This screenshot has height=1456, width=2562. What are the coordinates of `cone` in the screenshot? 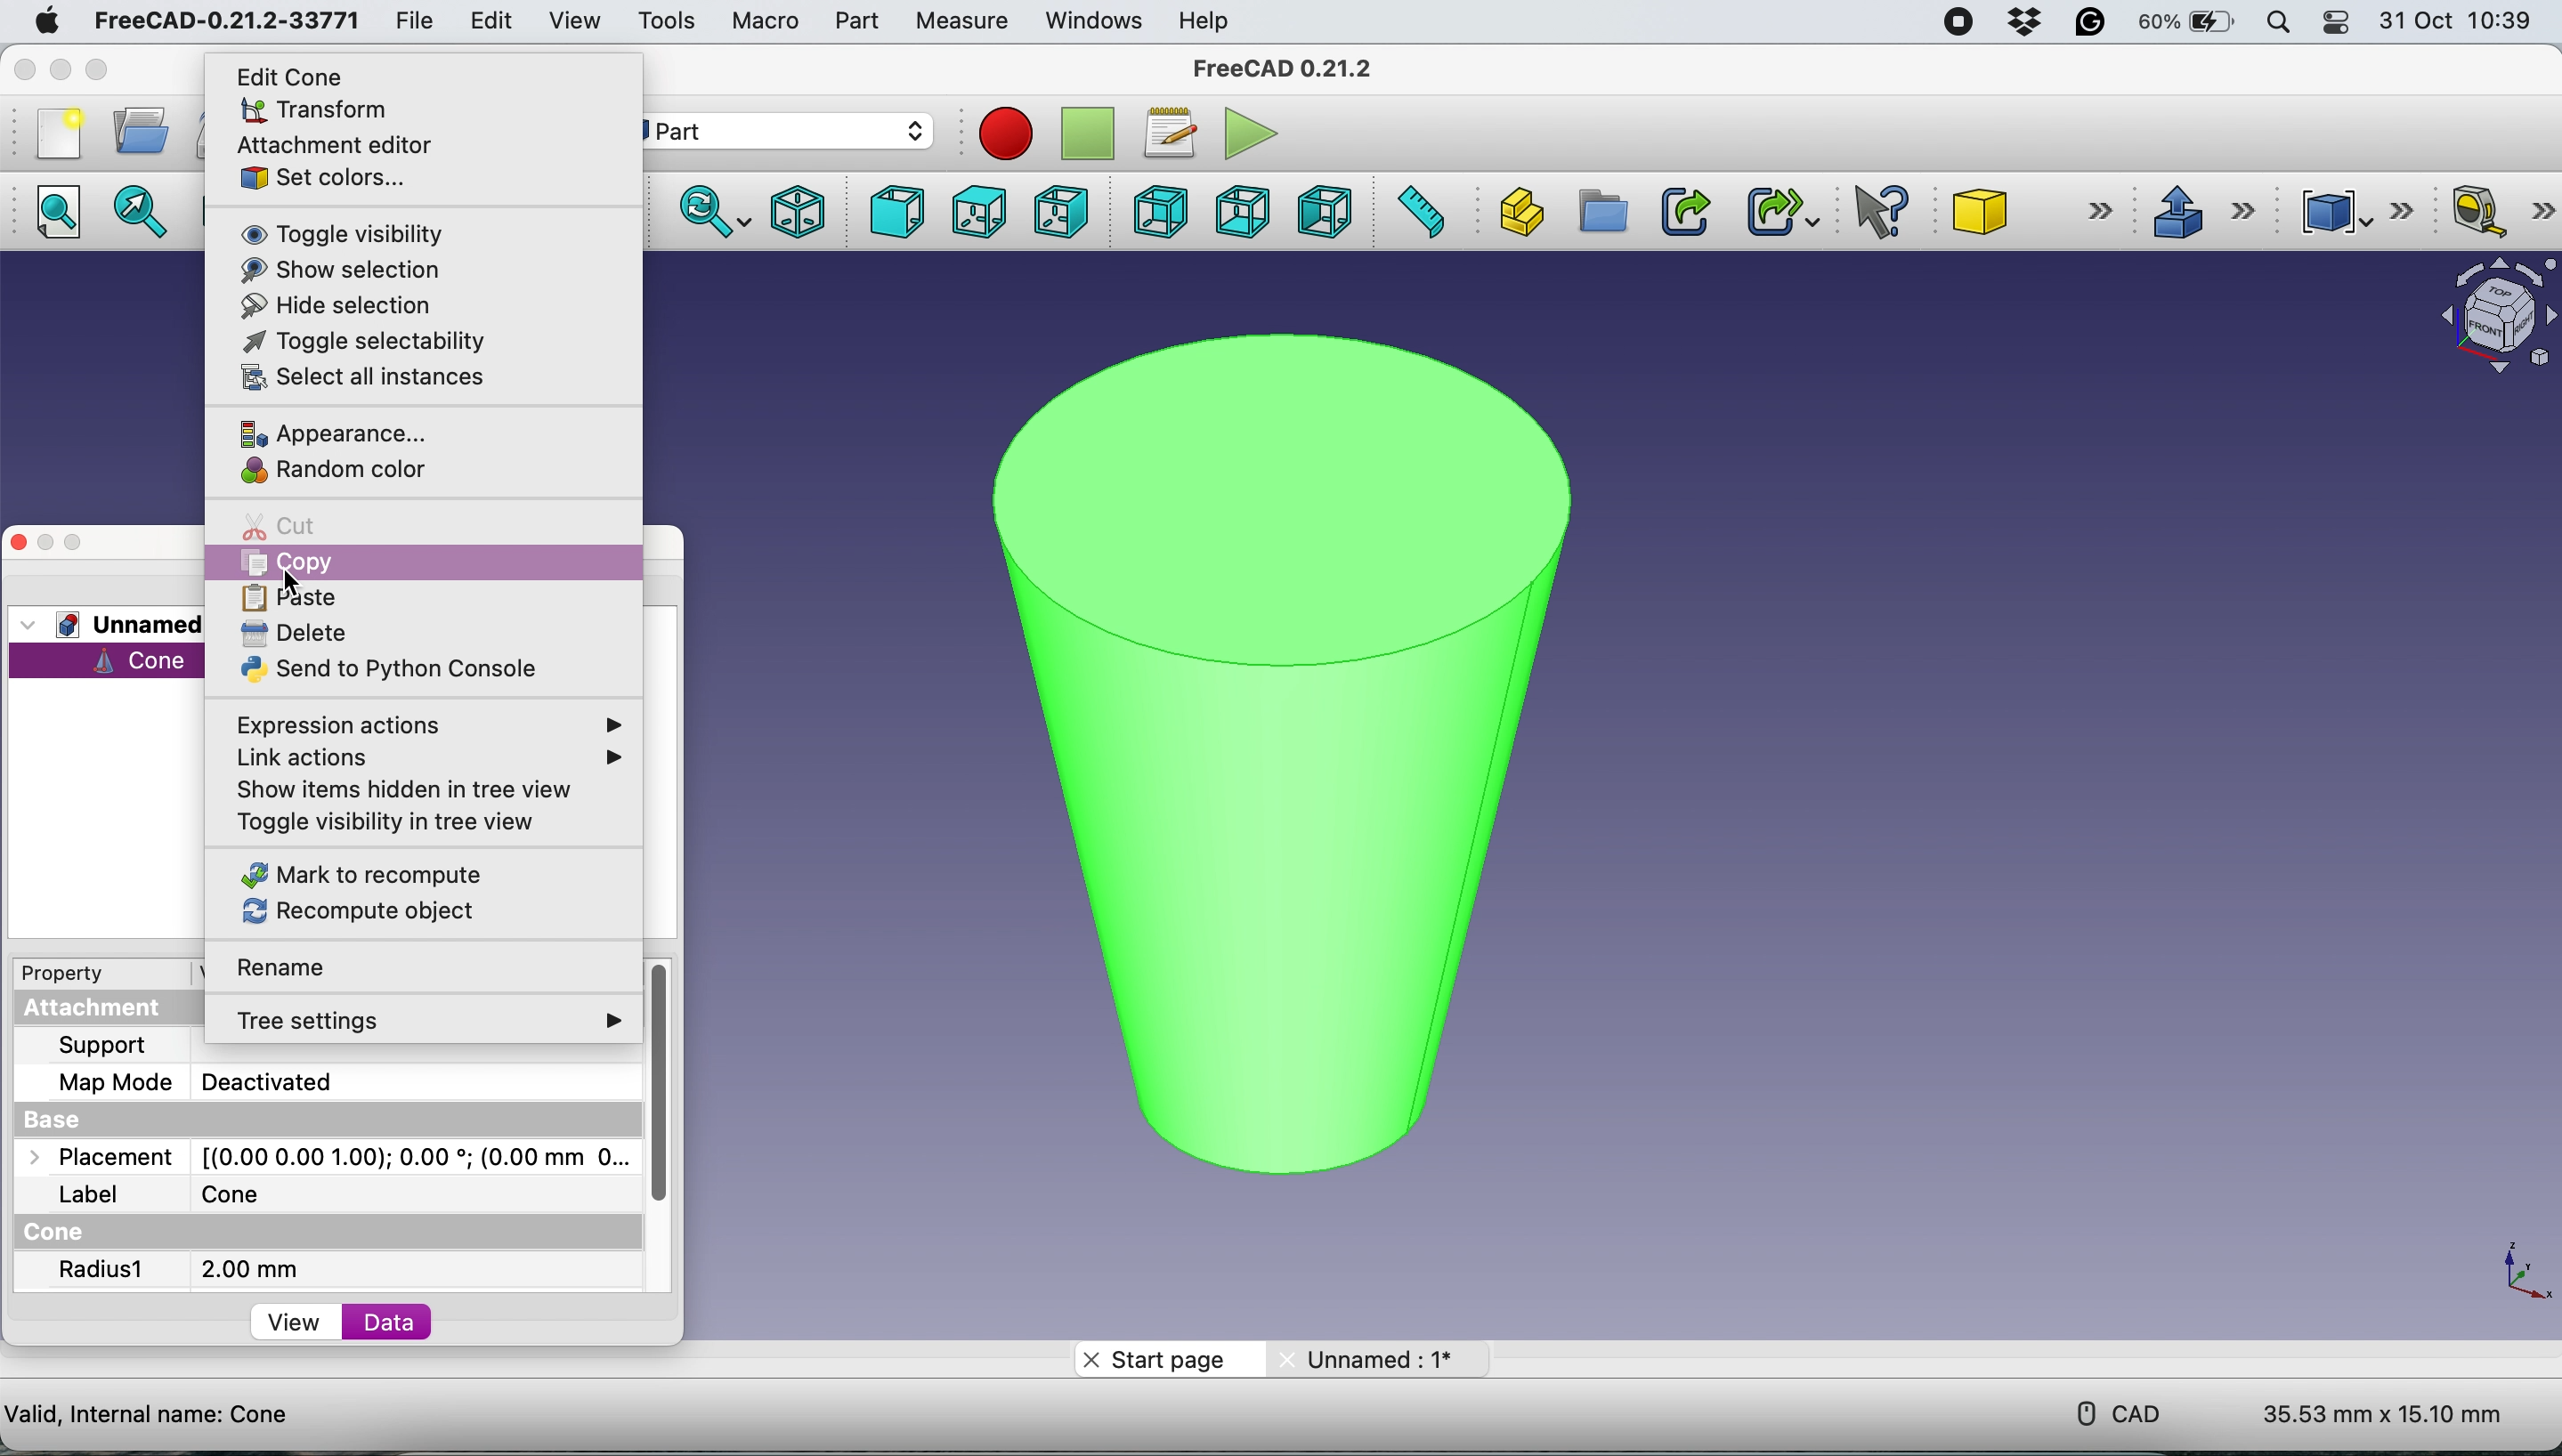 It's located at (115, 661).